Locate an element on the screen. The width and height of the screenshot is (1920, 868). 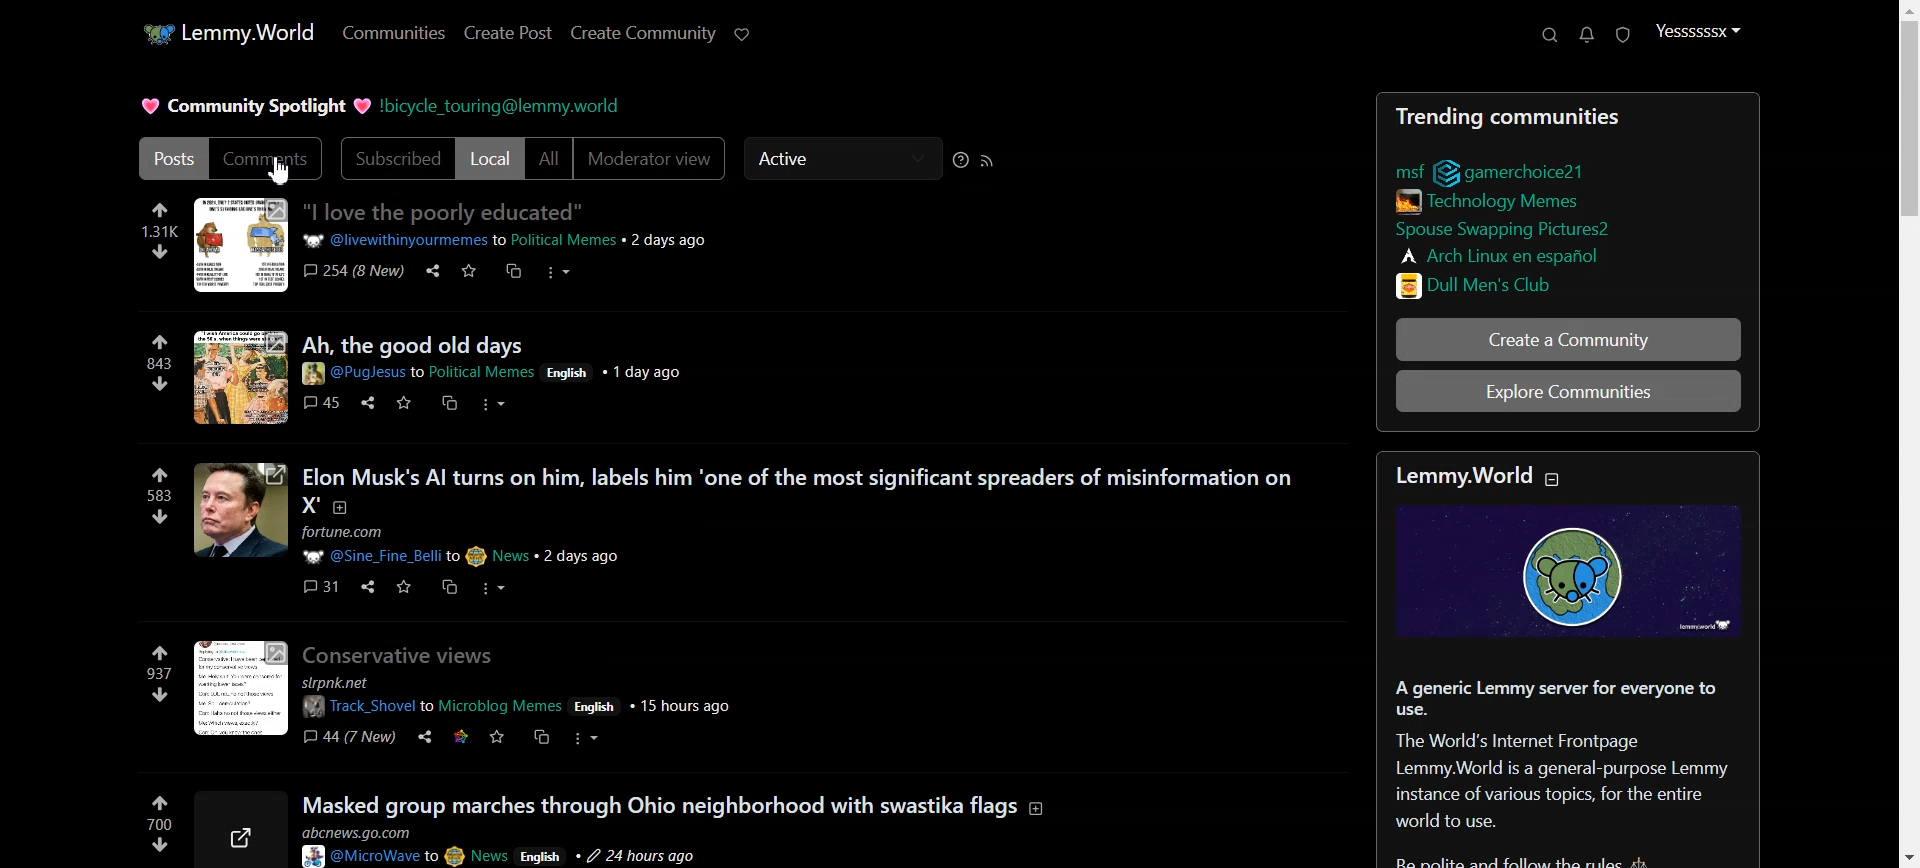
comments is located at coordinates (349, 270).